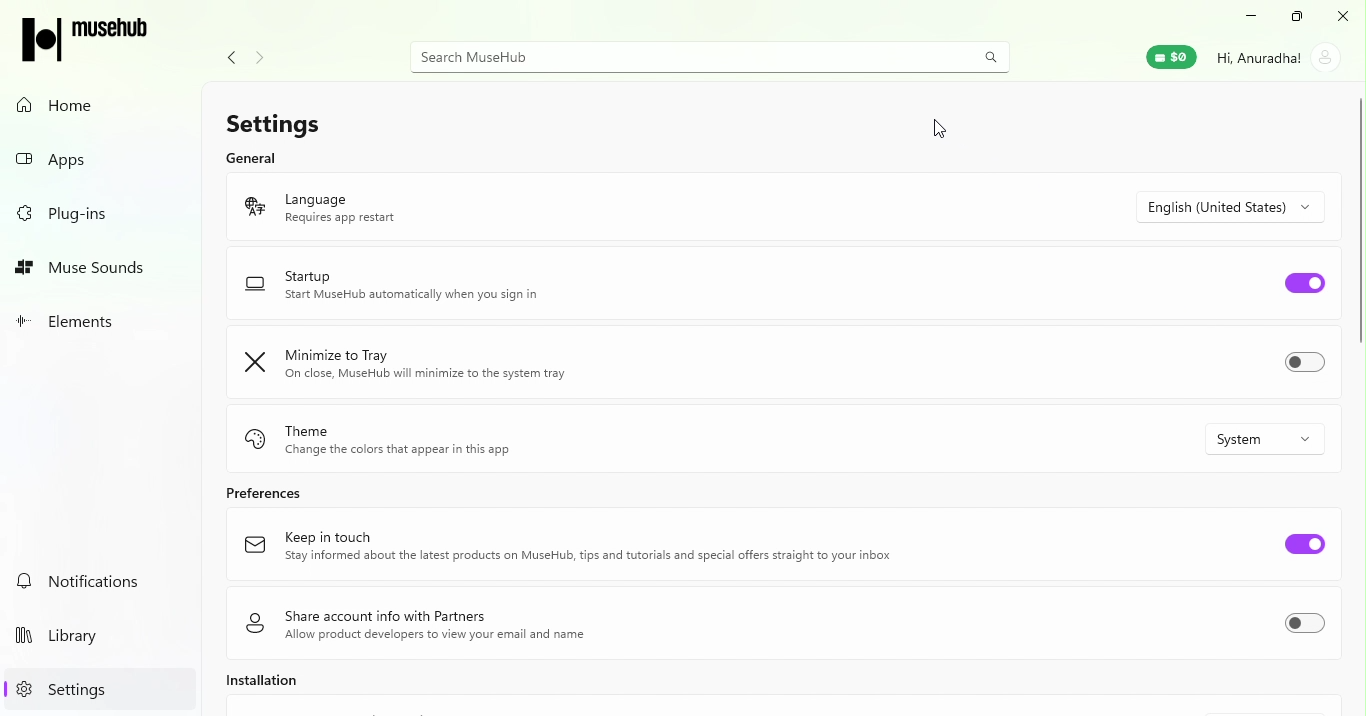 This screenshot has width=1366, height=716. What do you see at coordinates (1311, 623) in the screenshot?
I see `Toggle` at bounding box center [1311, 623].